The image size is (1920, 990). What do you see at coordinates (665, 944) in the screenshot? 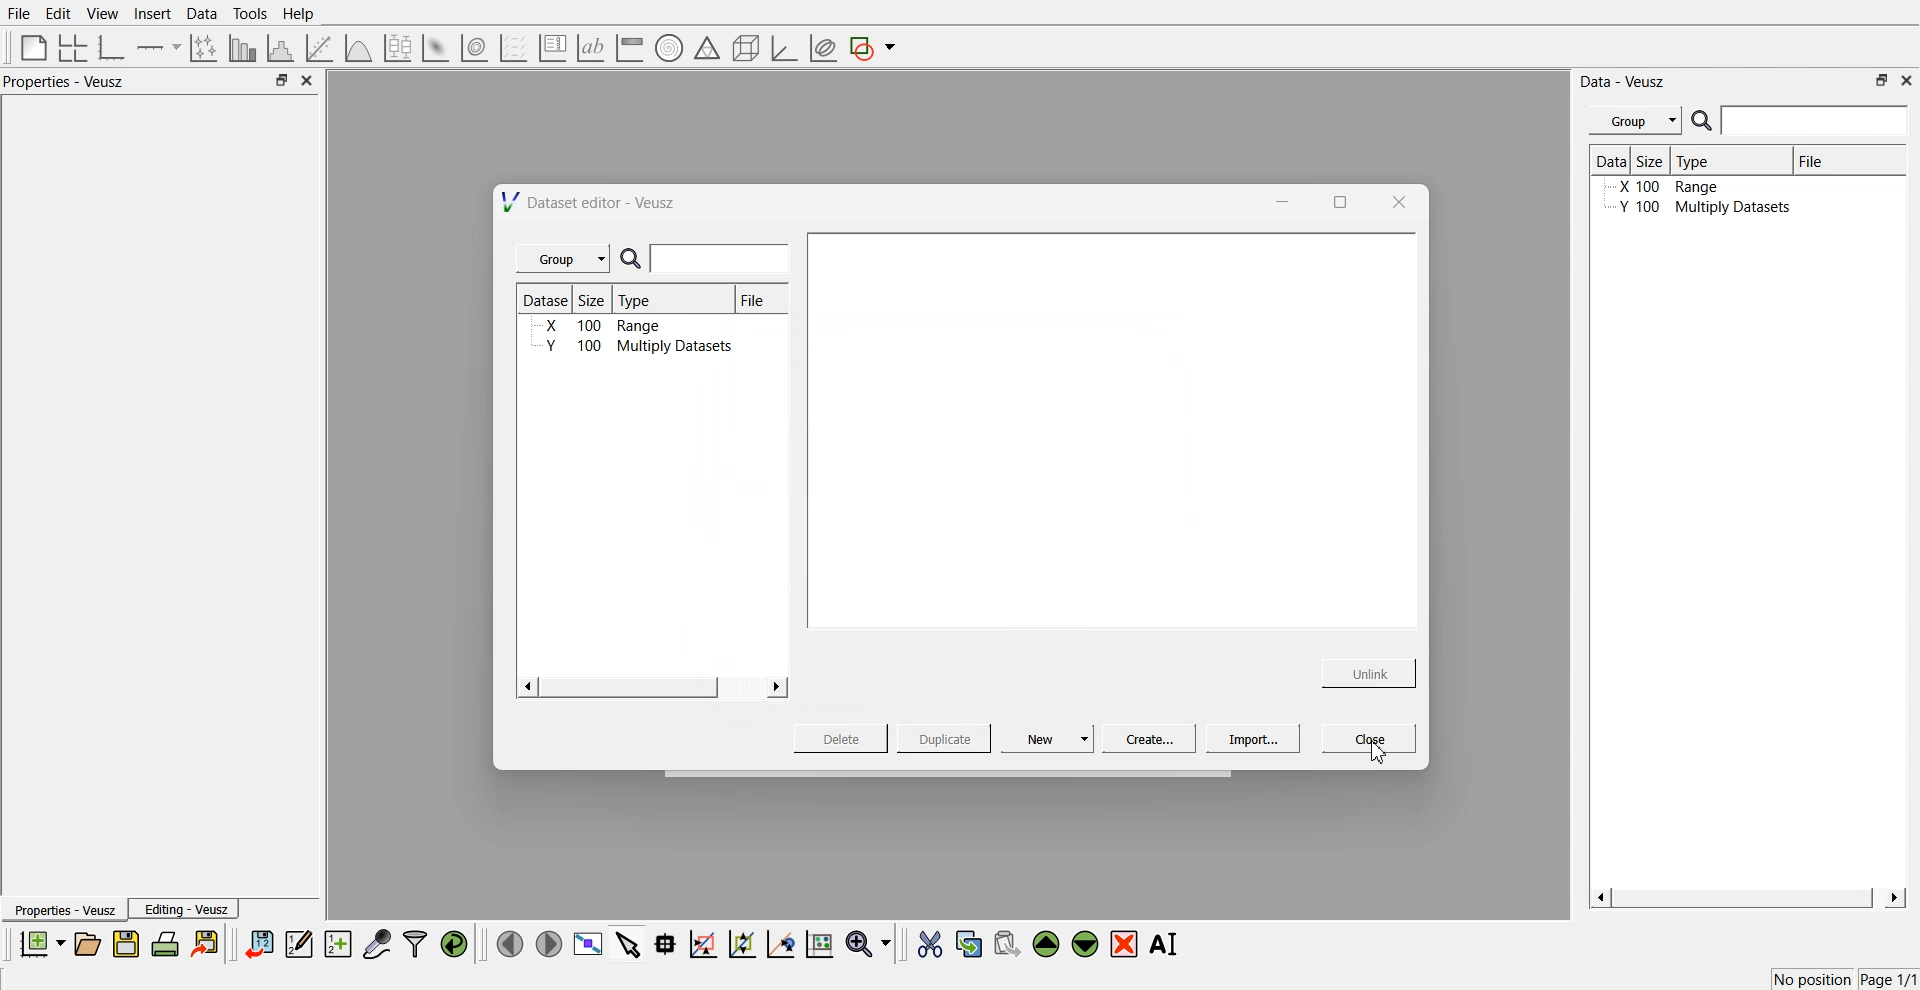
I see `read data points` at bounding box center [665, 944].